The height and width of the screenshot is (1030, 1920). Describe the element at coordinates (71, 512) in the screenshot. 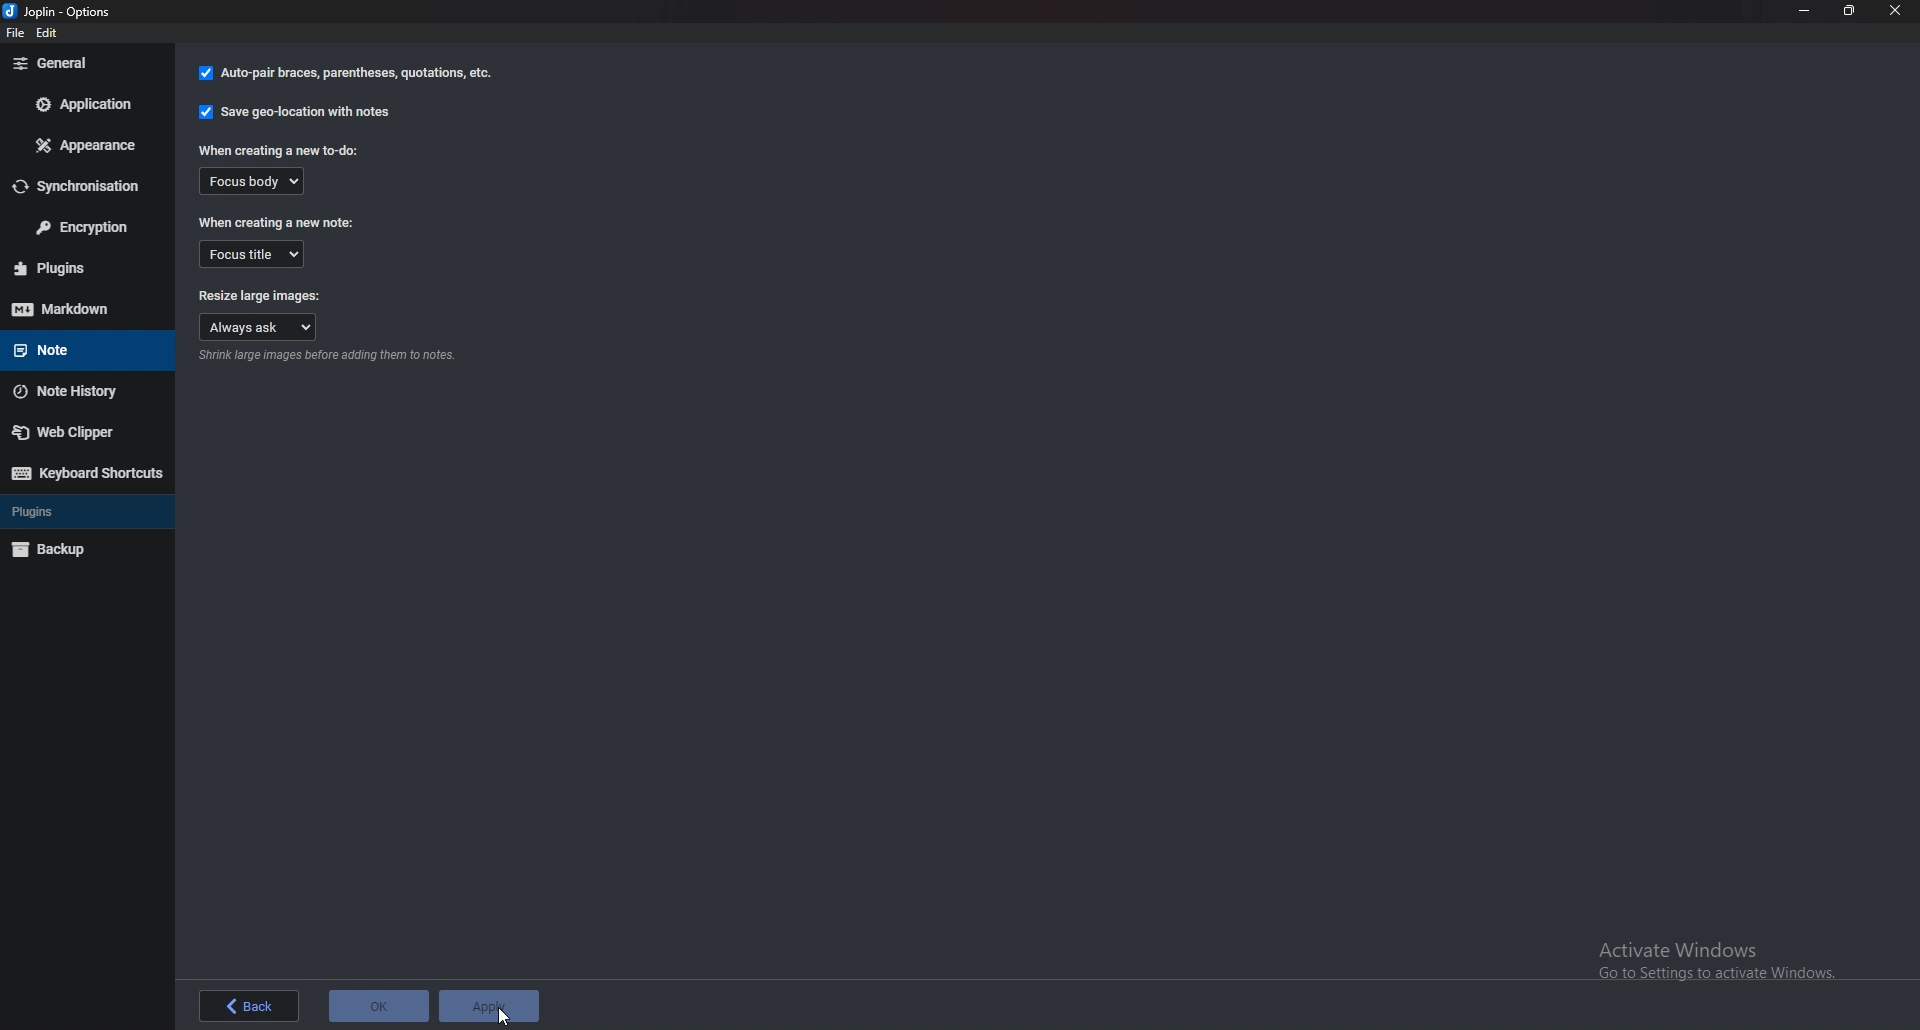

I see `Plugins` at that location.